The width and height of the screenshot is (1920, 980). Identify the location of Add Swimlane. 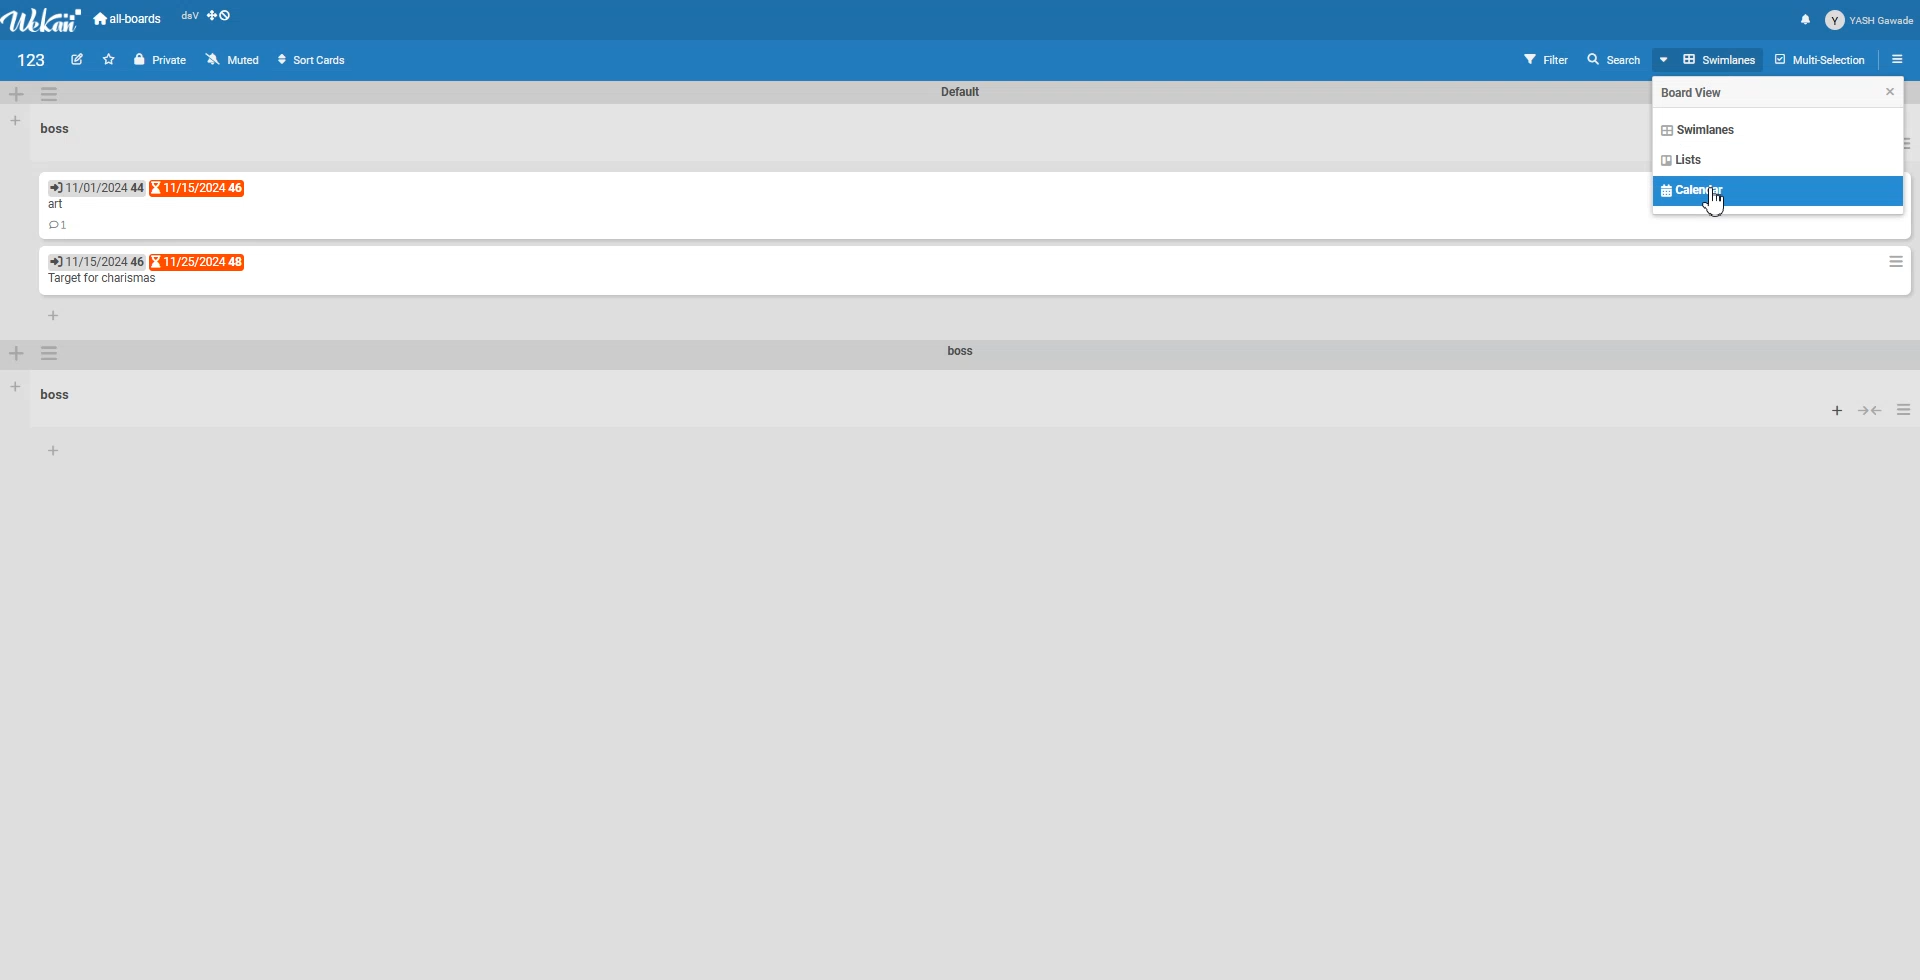
(18, 352).